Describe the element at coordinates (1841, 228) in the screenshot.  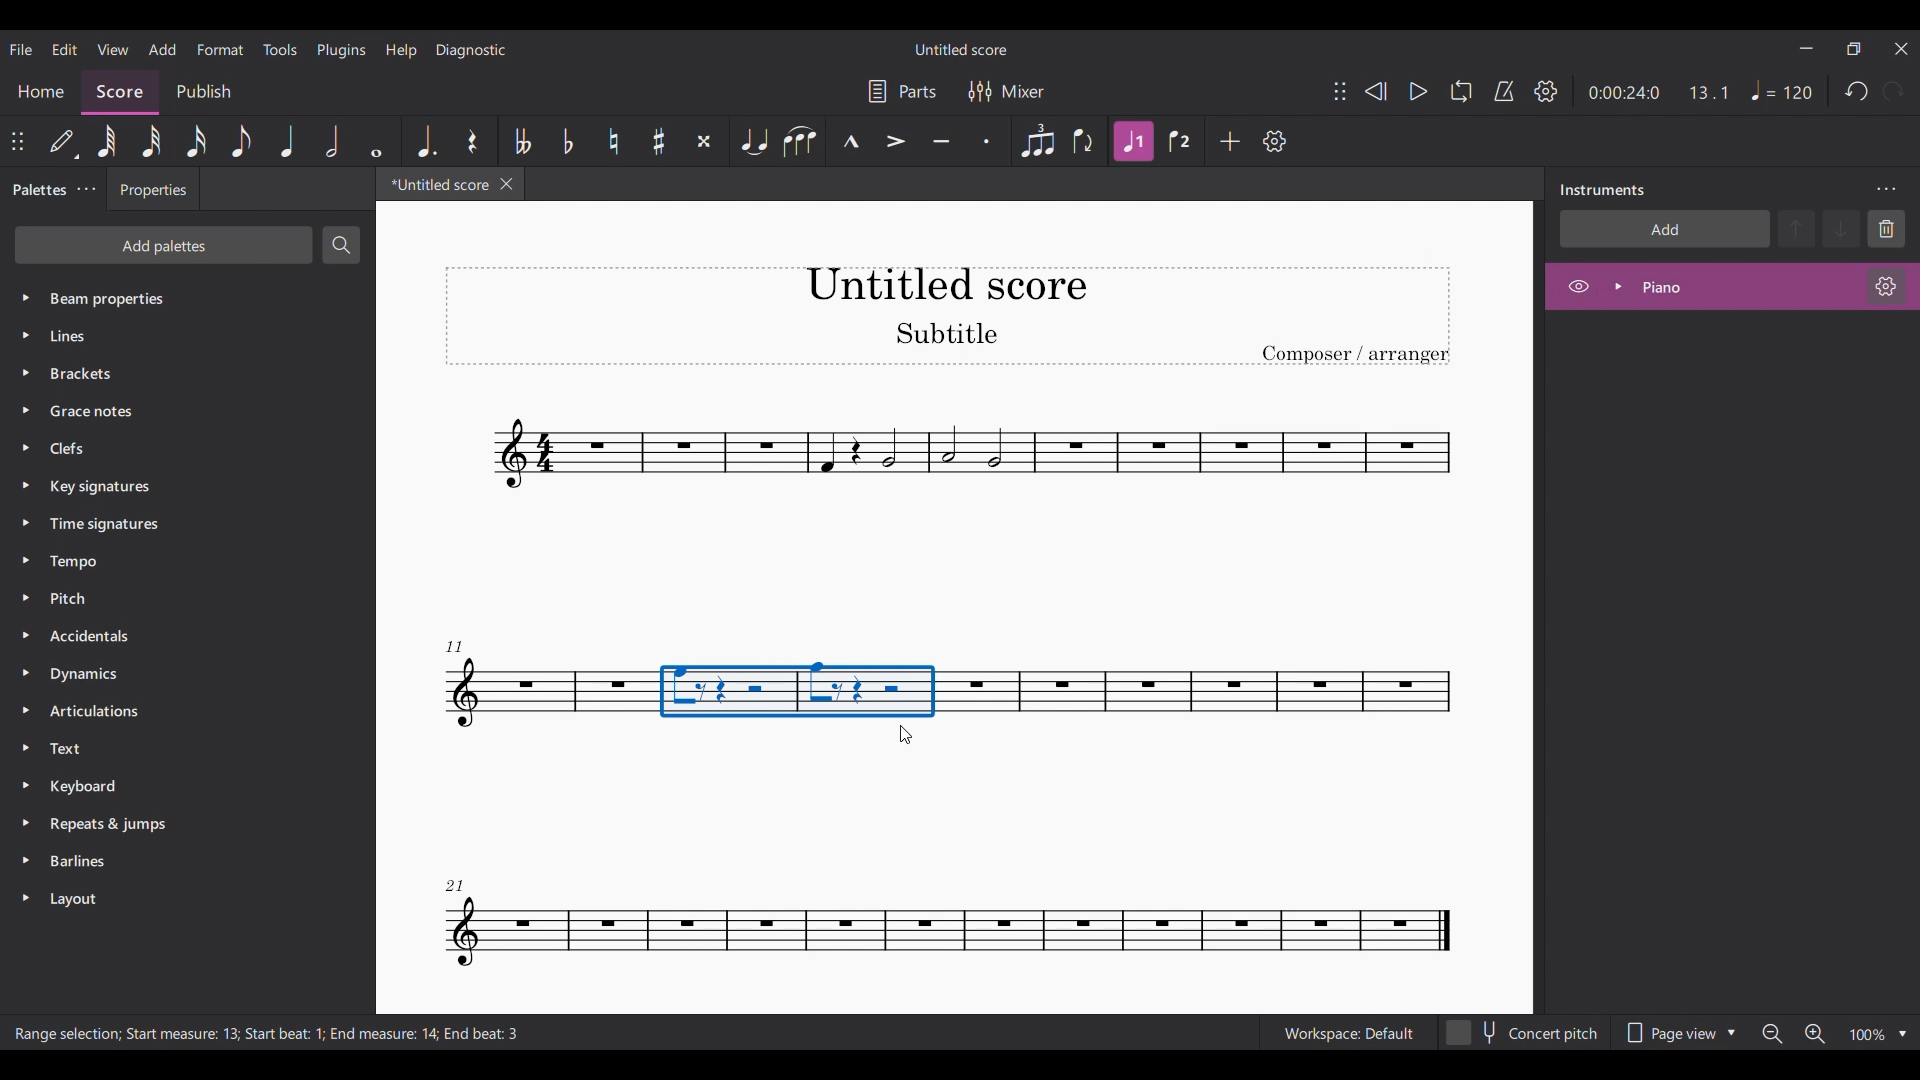
I see `Move selected instrument down` at that location.